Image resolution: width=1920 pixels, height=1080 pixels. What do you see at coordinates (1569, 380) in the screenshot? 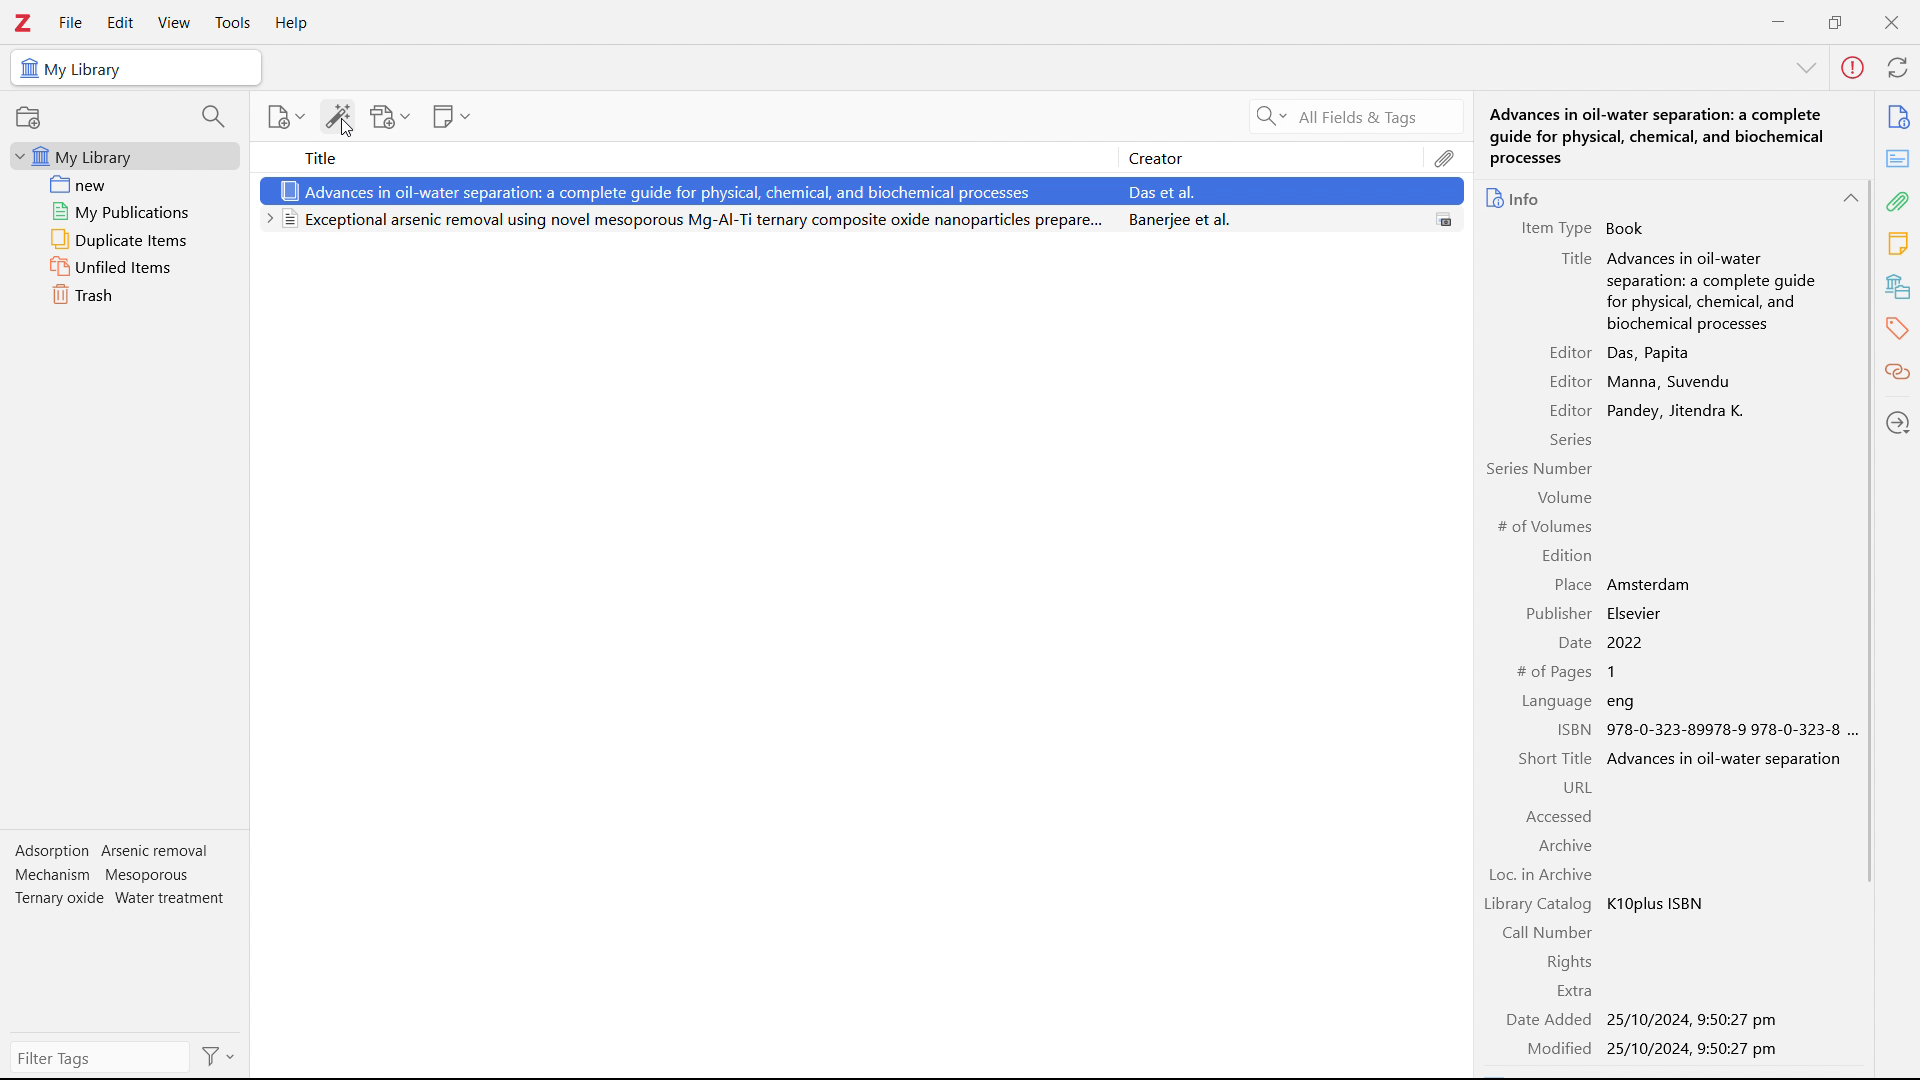
I see `Editor` at bounding box center [1569, 380].